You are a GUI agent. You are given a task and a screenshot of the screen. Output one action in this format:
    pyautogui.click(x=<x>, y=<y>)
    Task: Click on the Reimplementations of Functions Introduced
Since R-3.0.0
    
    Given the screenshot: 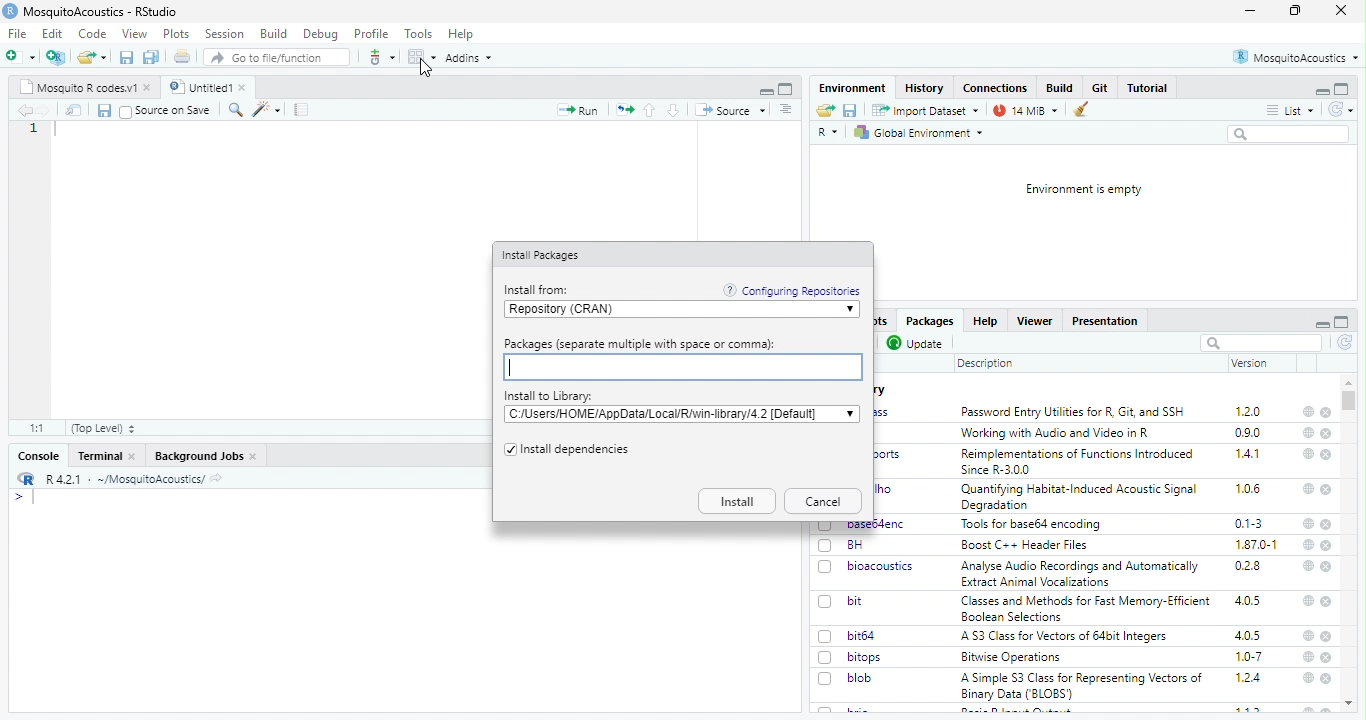 What is the action you would take?
    pyautogui.click(x=1081, y=462)
    